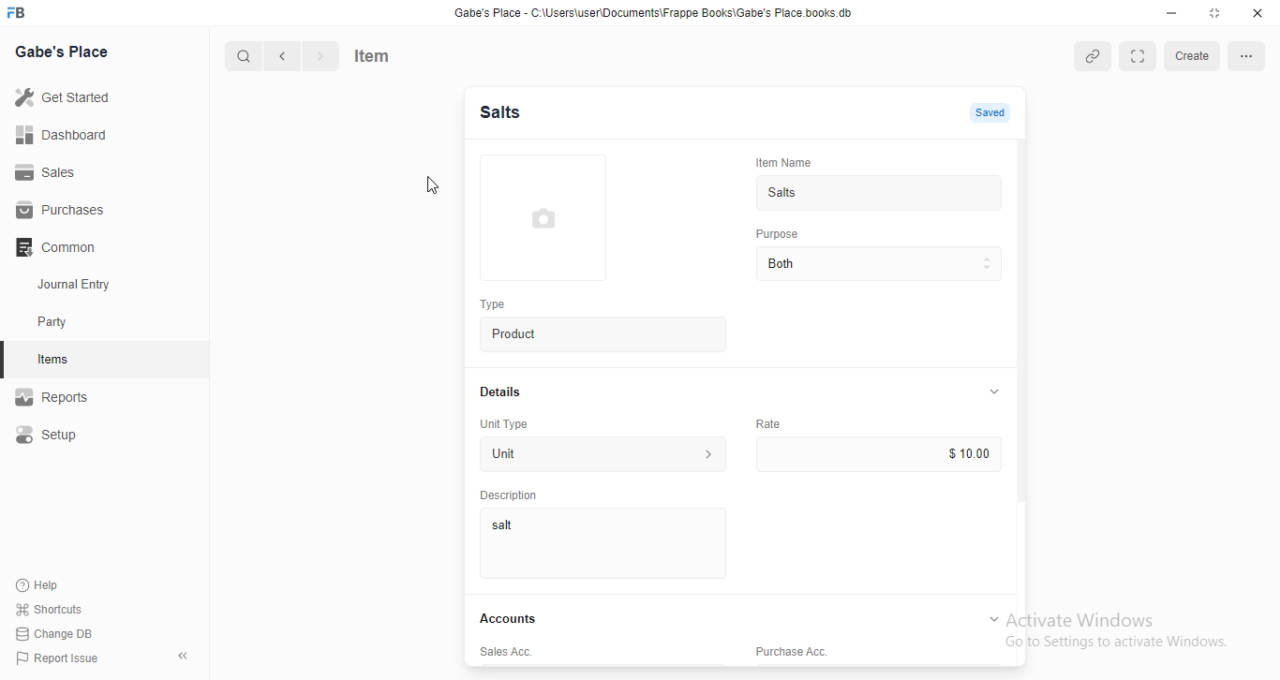  What do you see at coordinates (1139, 56) in the screenshot?
I see `fullscreen` at bounding box center [1139, 56].